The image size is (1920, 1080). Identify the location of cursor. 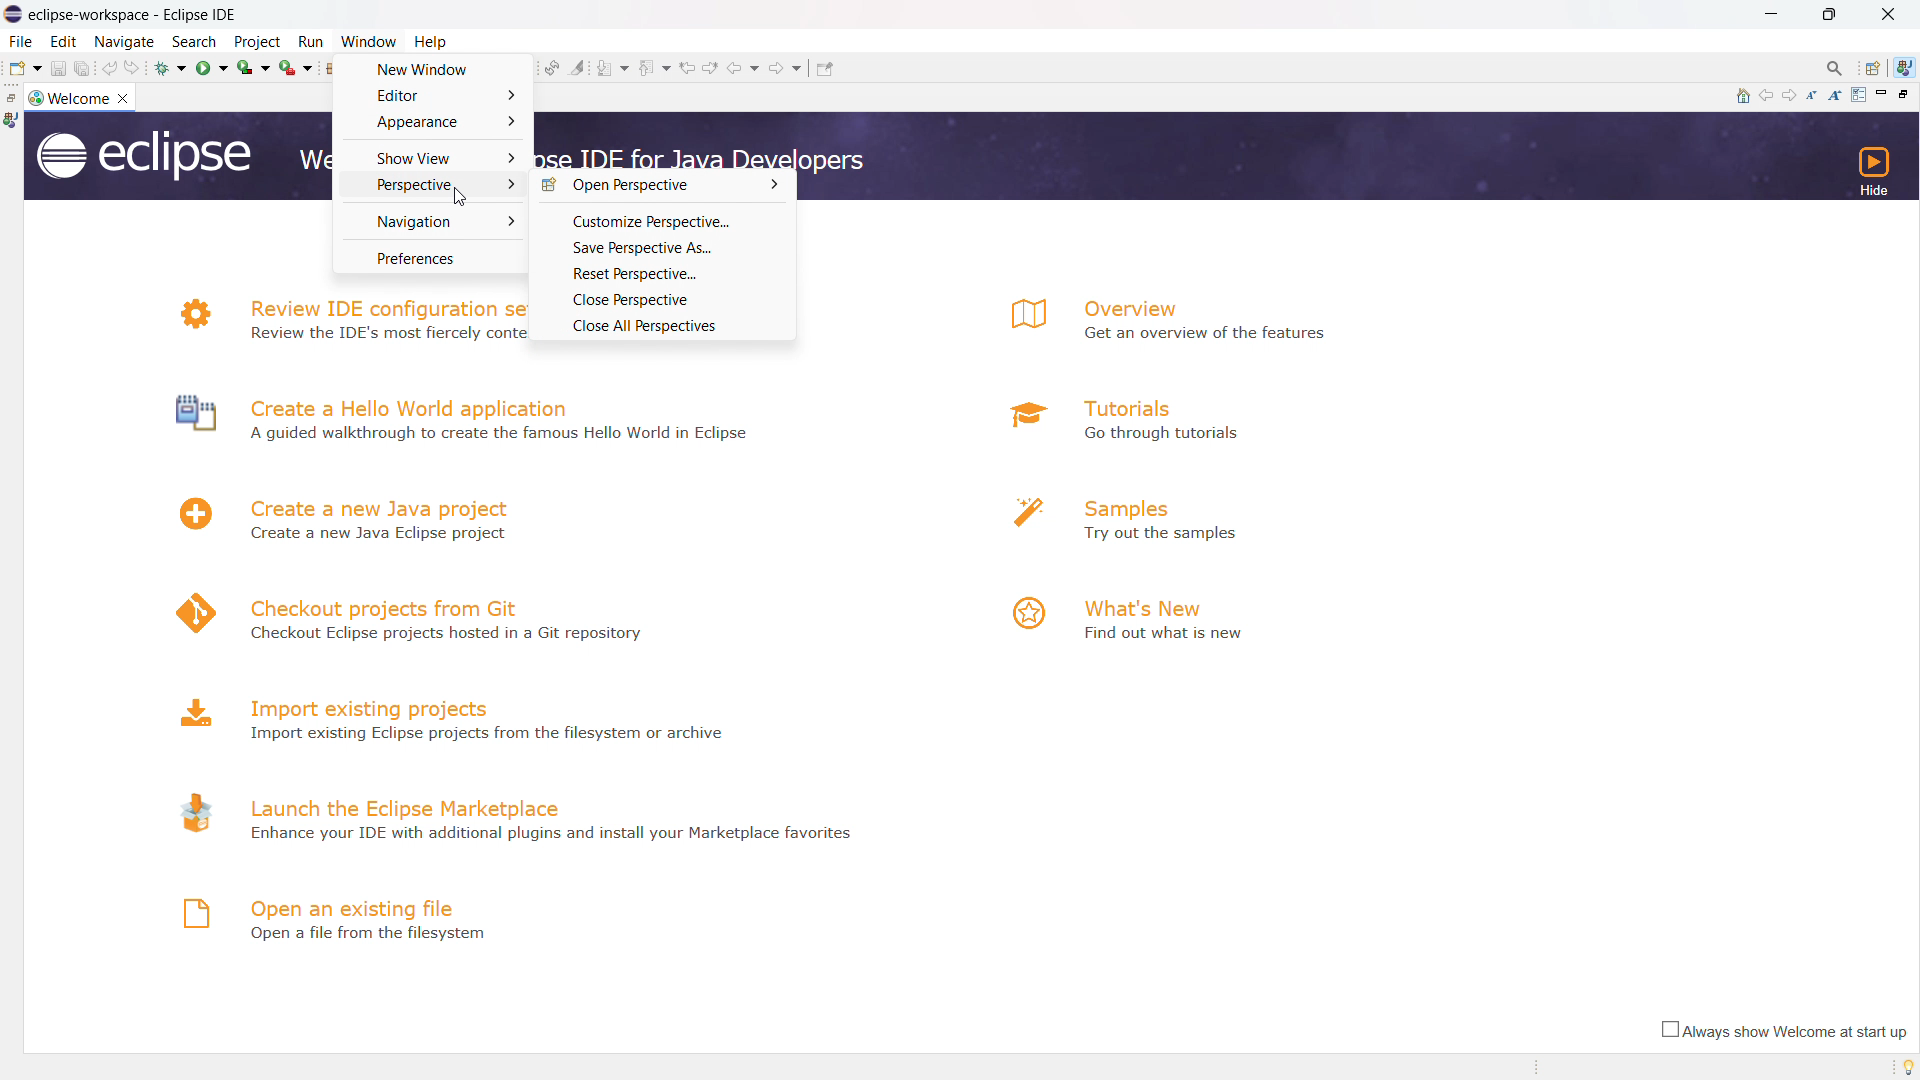
(459, 197).